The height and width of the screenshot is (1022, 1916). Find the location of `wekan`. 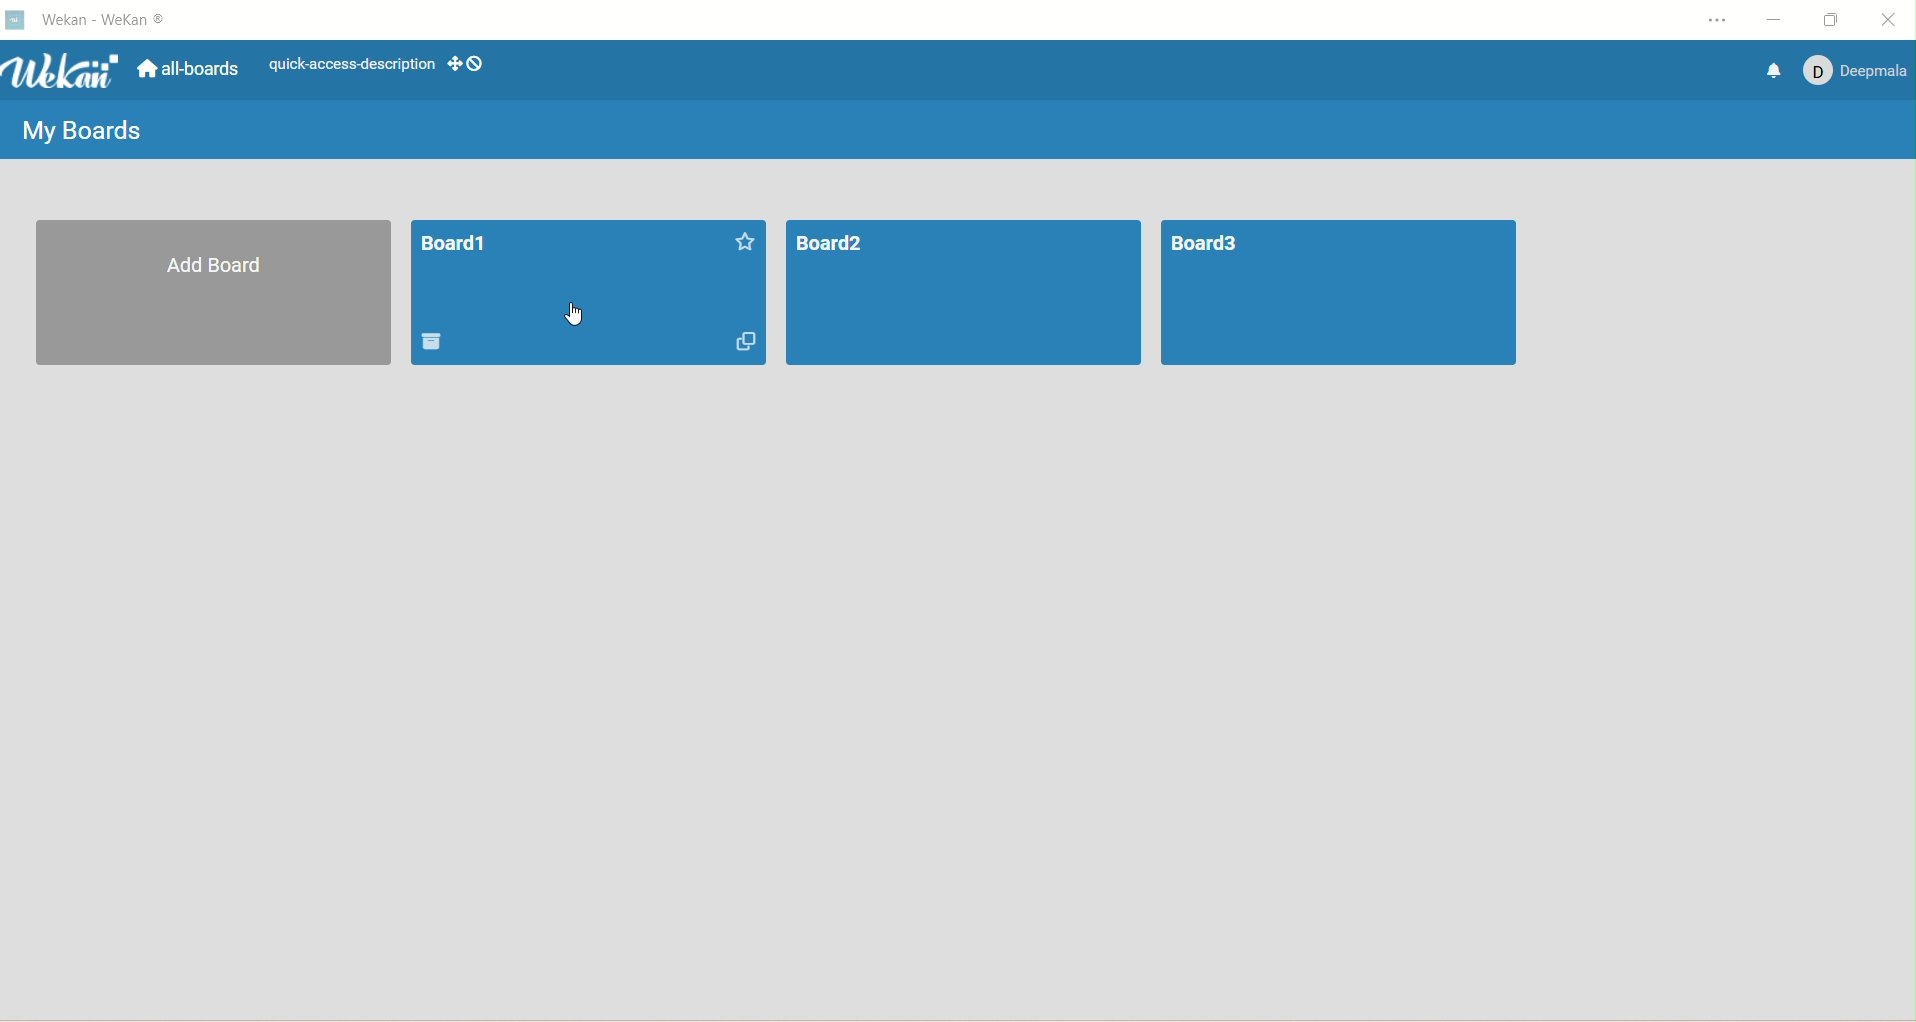

wekan is located at coordinates (64, 71).